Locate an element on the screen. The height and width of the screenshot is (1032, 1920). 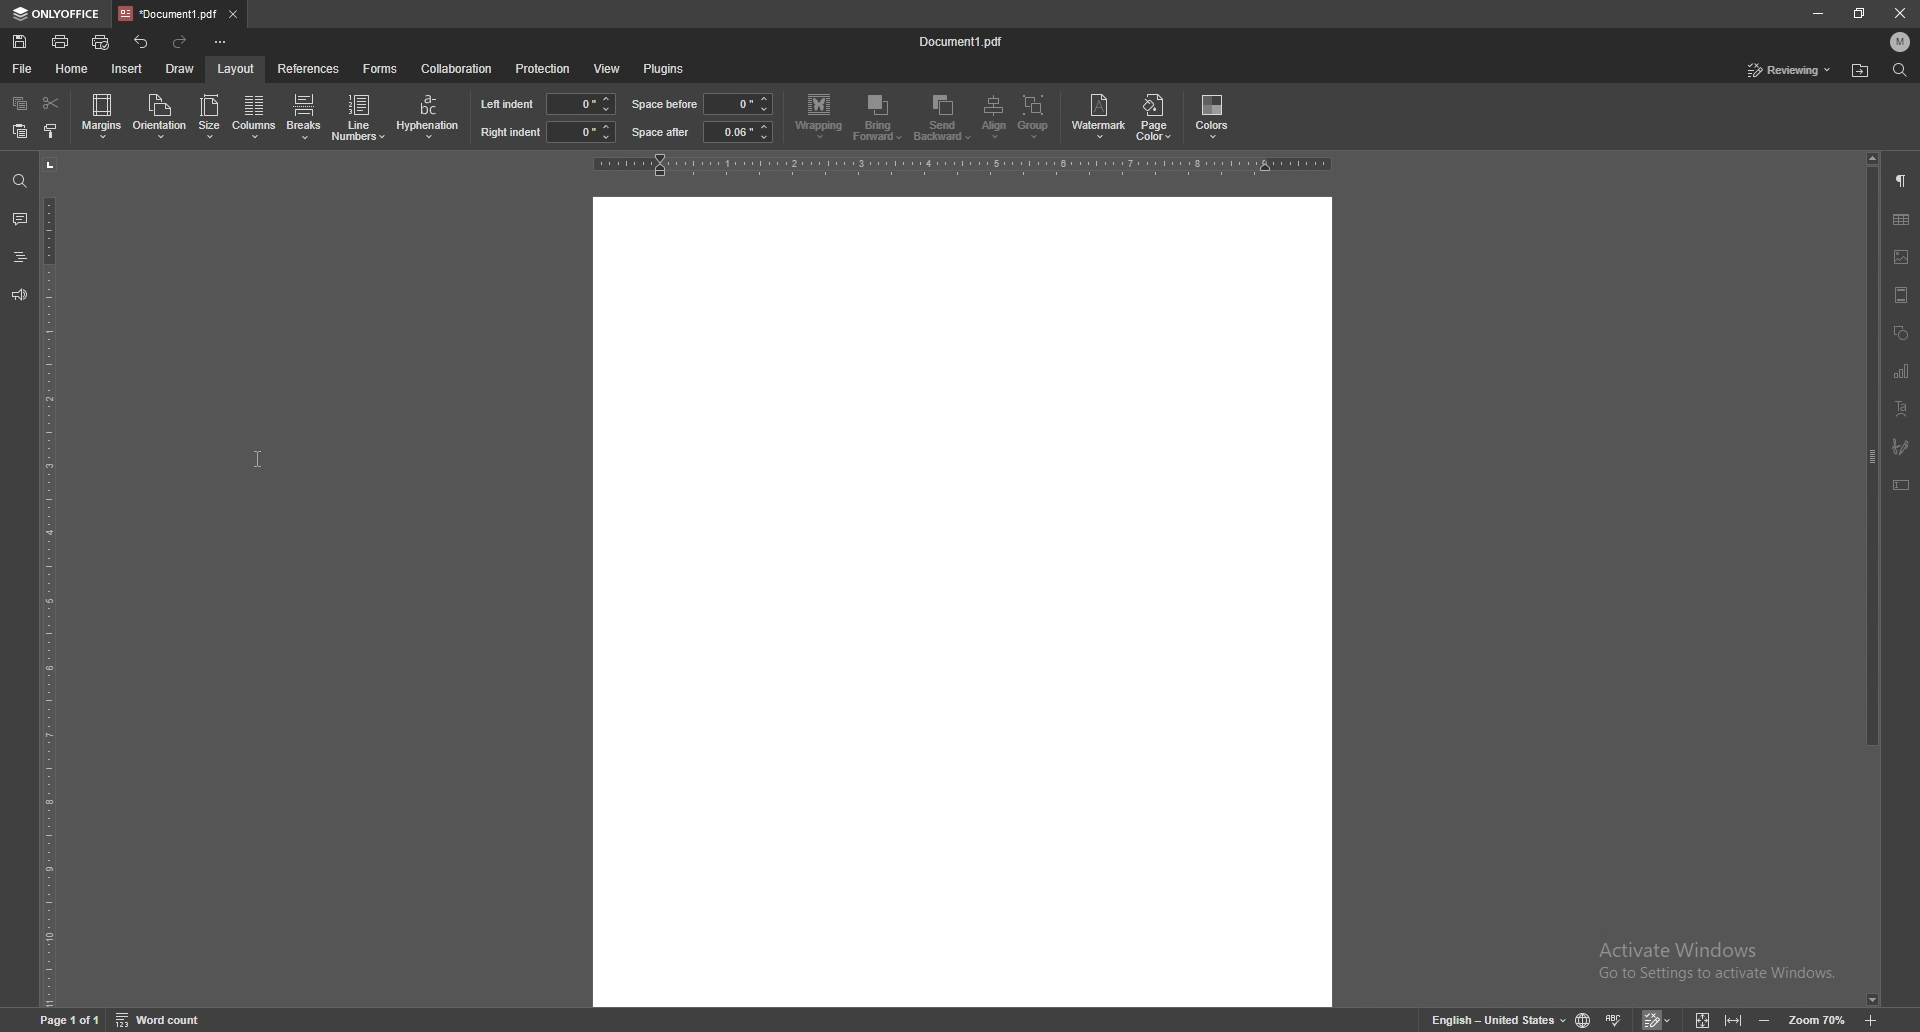
Word count is located at coordinates (171, 1019).